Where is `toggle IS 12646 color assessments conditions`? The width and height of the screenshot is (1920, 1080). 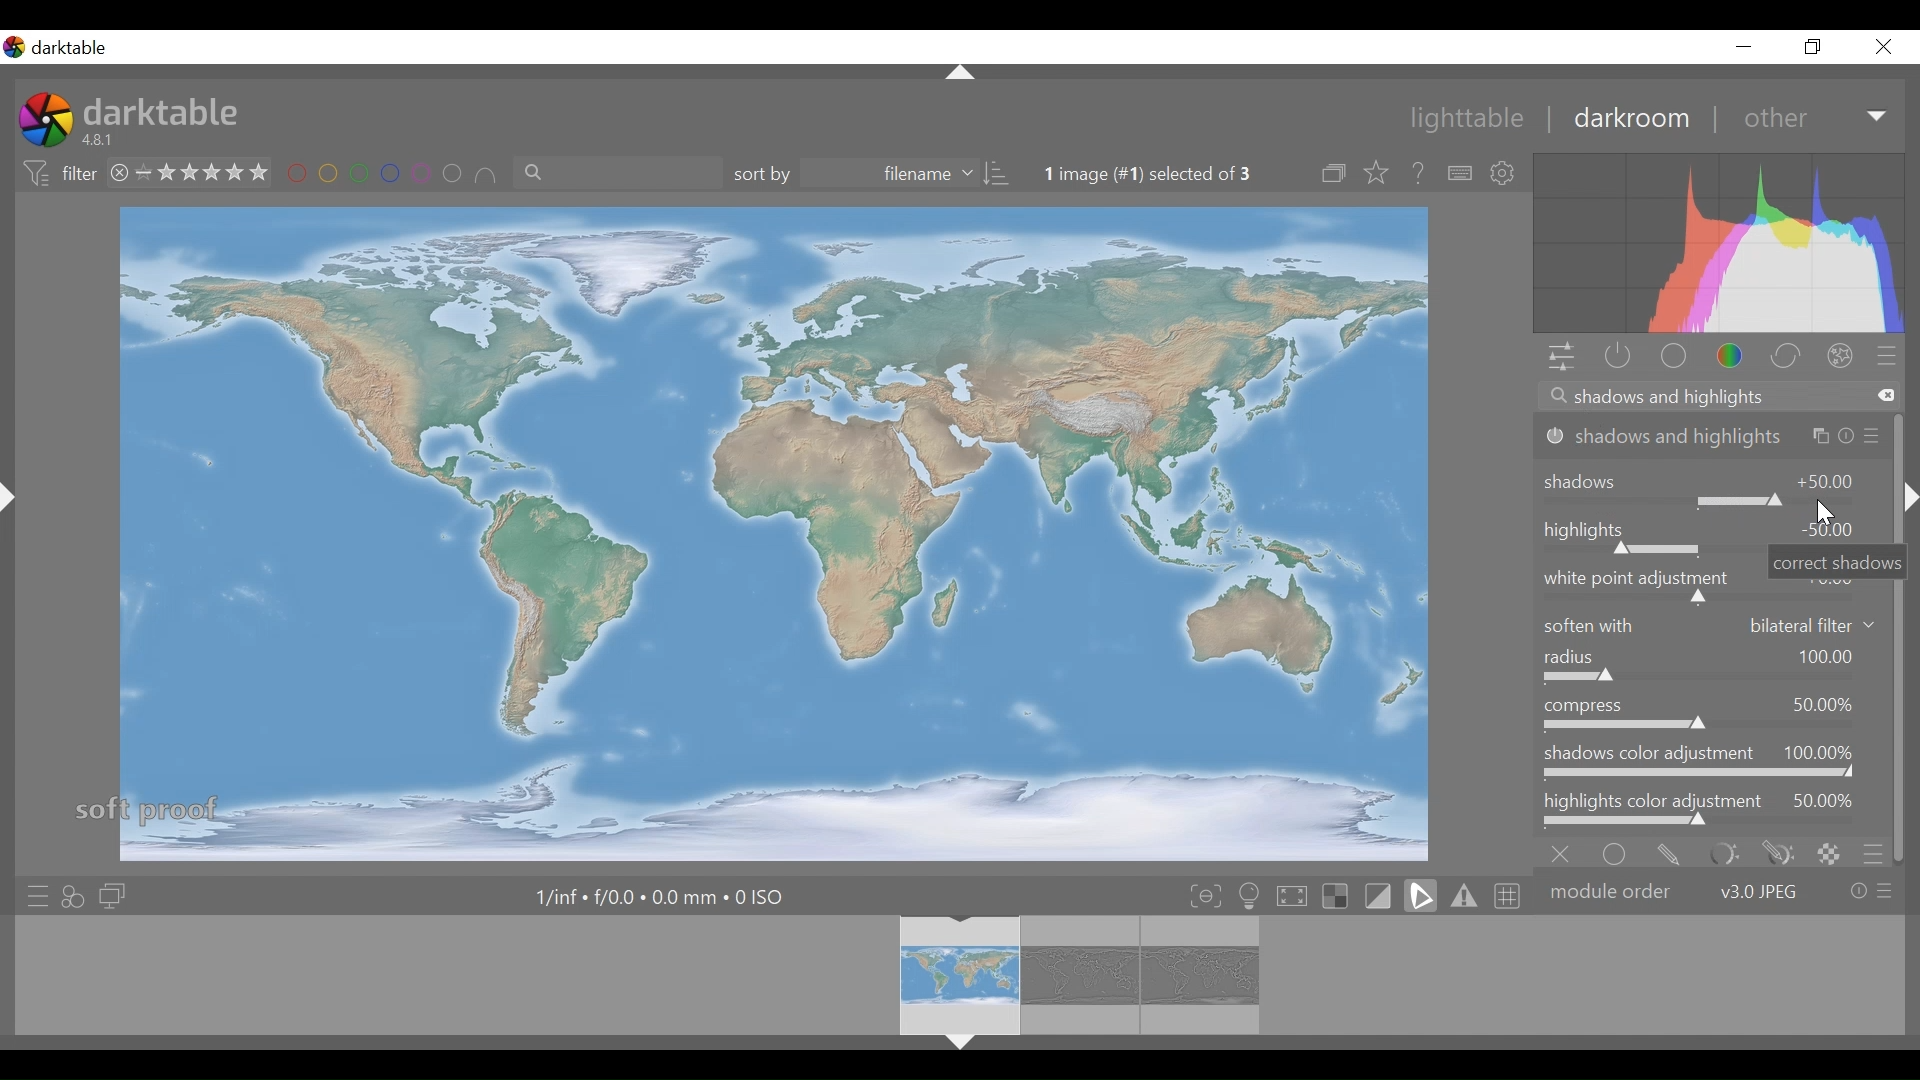 toggle IS 12646 color assessments conditions is located at coordinates (1250, 897).